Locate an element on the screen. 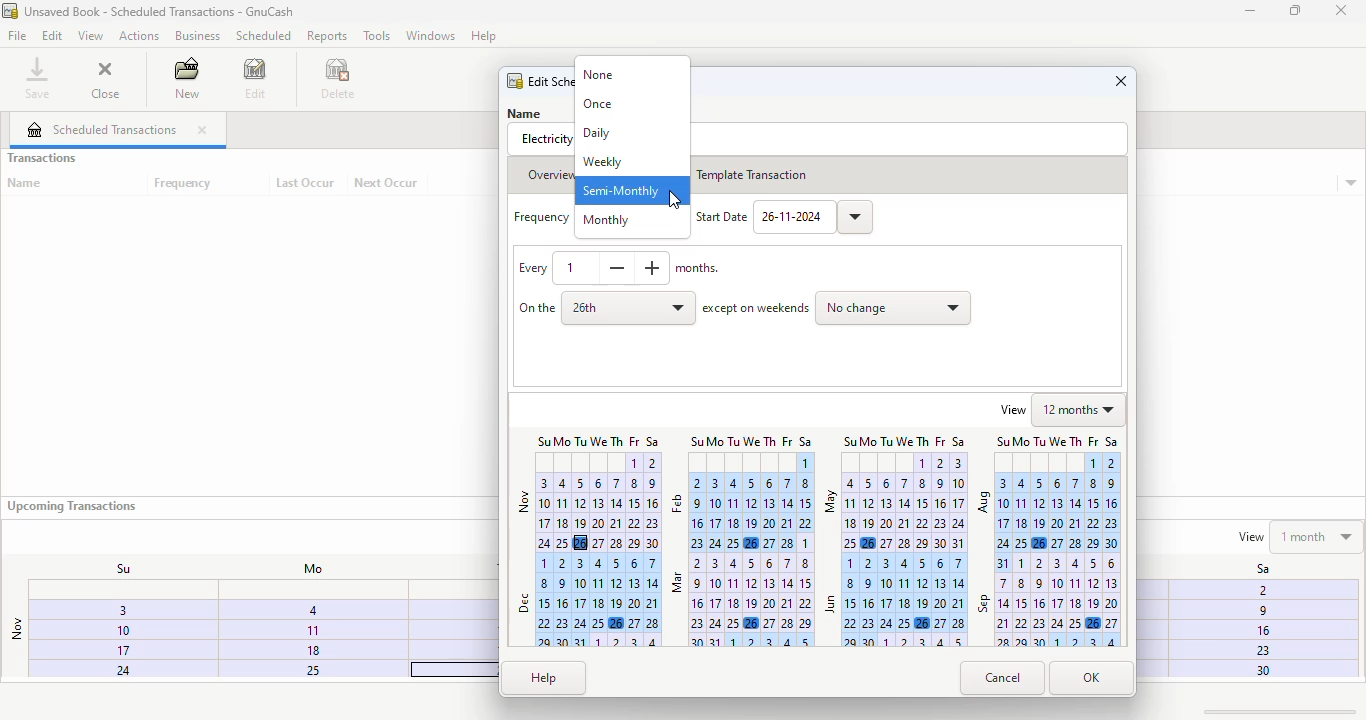 The width and height of the screenshot is (1366, 720). OK is located at coordinates (1096, 680).